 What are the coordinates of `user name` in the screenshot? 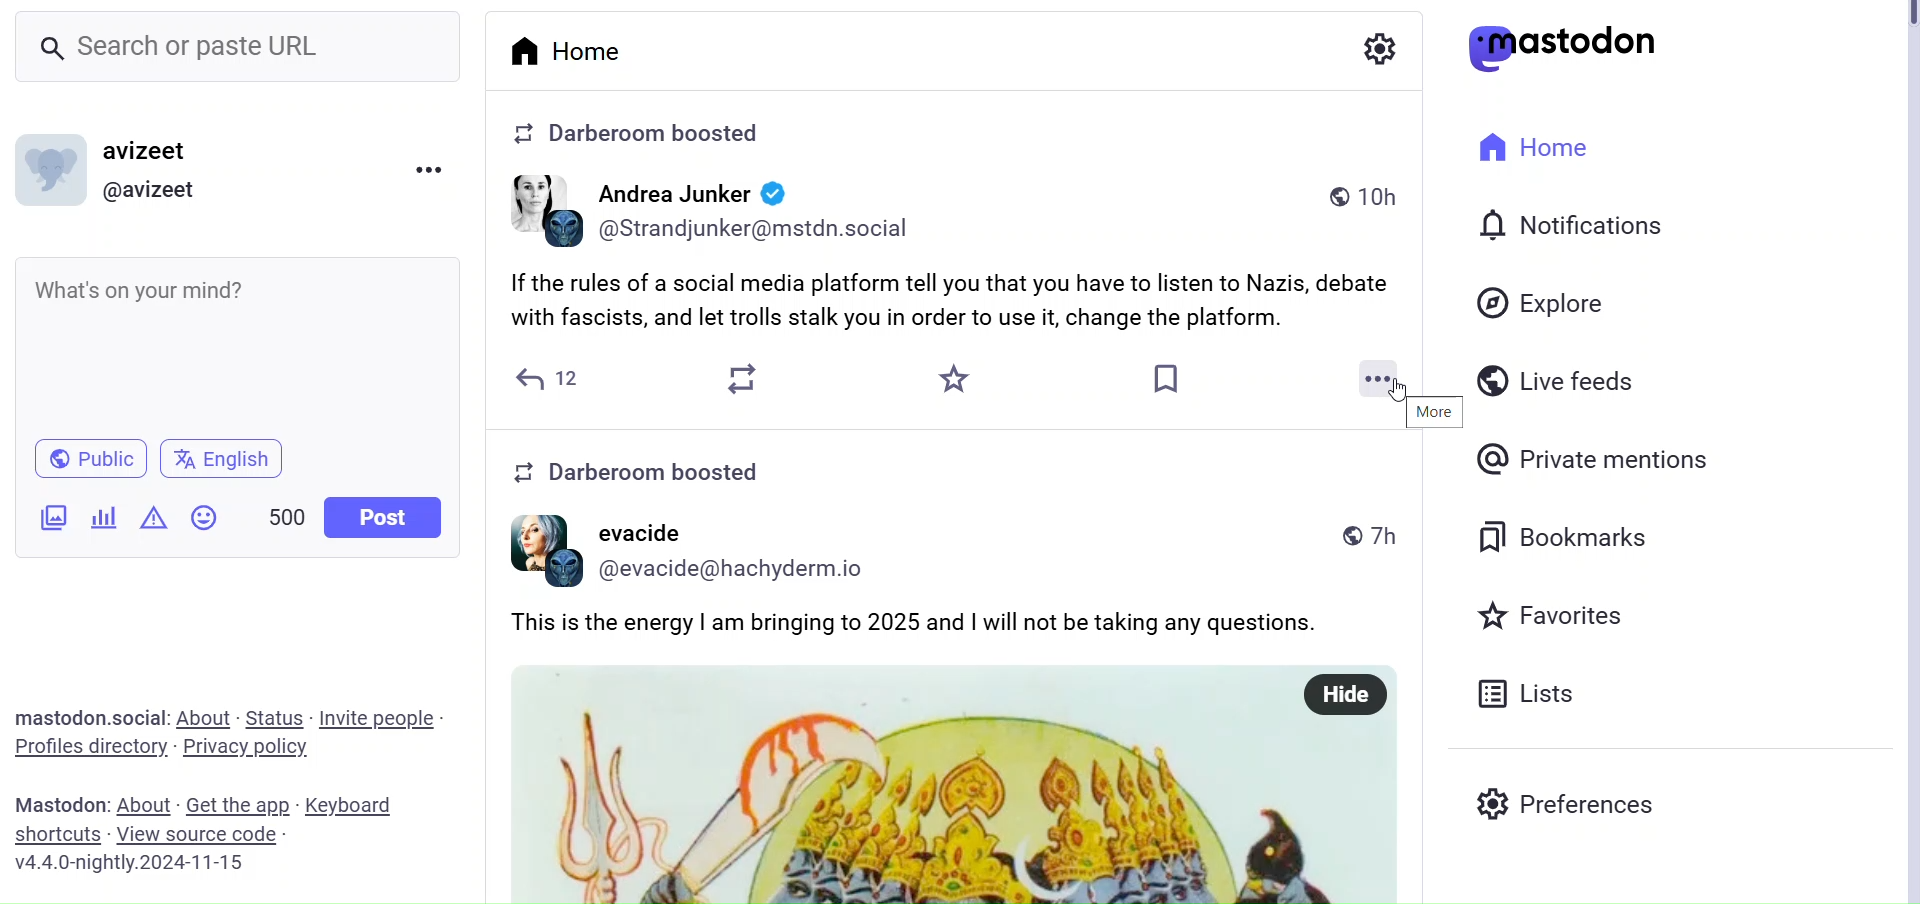 It's located at (695, 194).